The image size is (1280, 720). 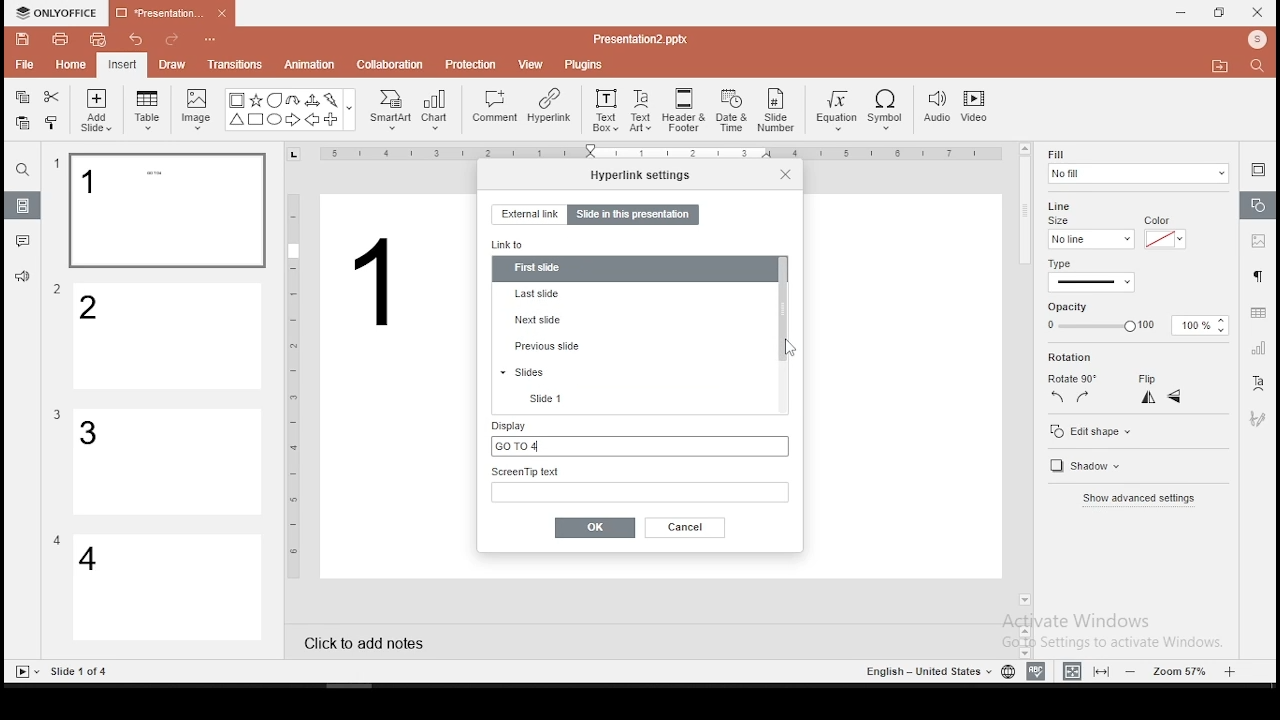 I want to click on date and time, so click(x=732, y=110).